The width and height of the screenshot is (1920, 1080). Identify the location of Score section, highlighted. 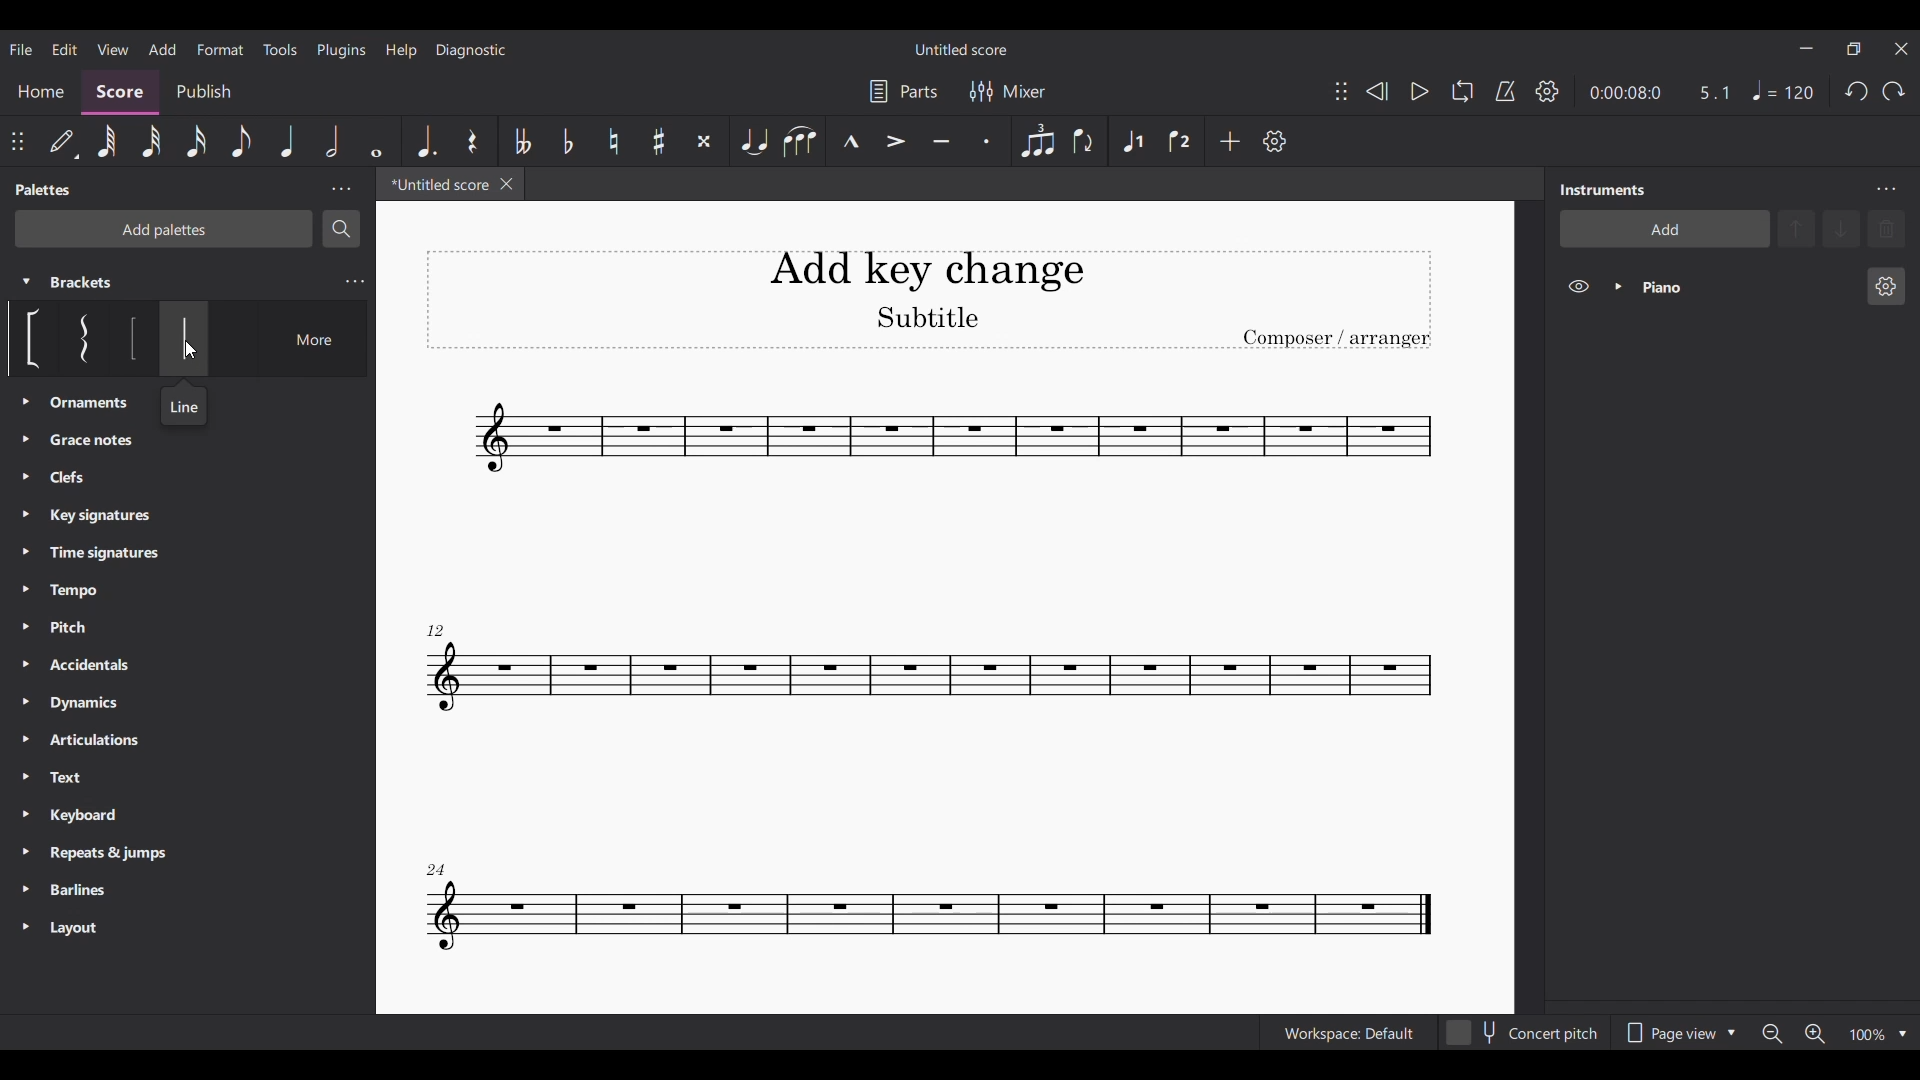
(119, 92).